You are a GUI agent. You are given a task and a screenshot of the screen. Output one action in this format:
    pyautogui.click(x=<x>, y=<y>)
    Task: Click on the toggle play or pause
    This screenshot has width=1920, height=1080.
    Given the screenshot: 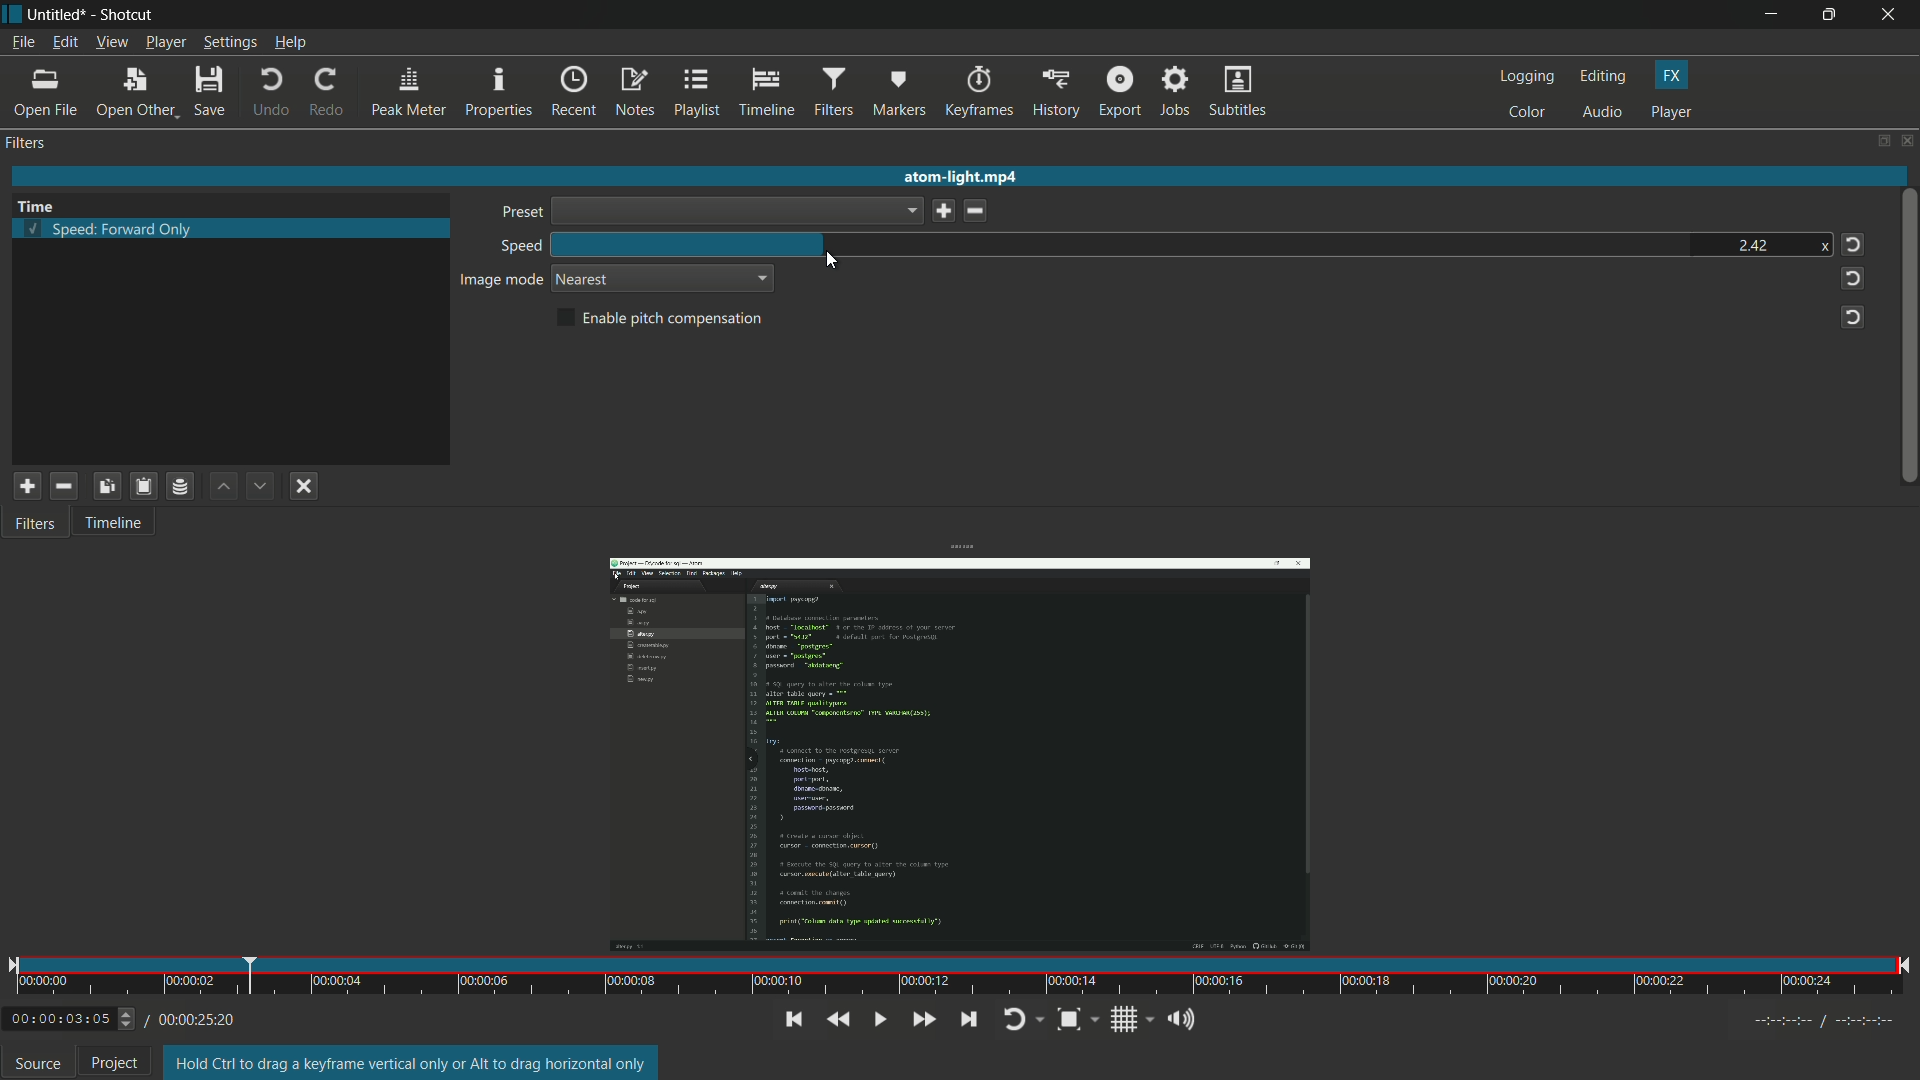 What is the action you would take?
    pyautogui.click(x=881, y=1019)
    